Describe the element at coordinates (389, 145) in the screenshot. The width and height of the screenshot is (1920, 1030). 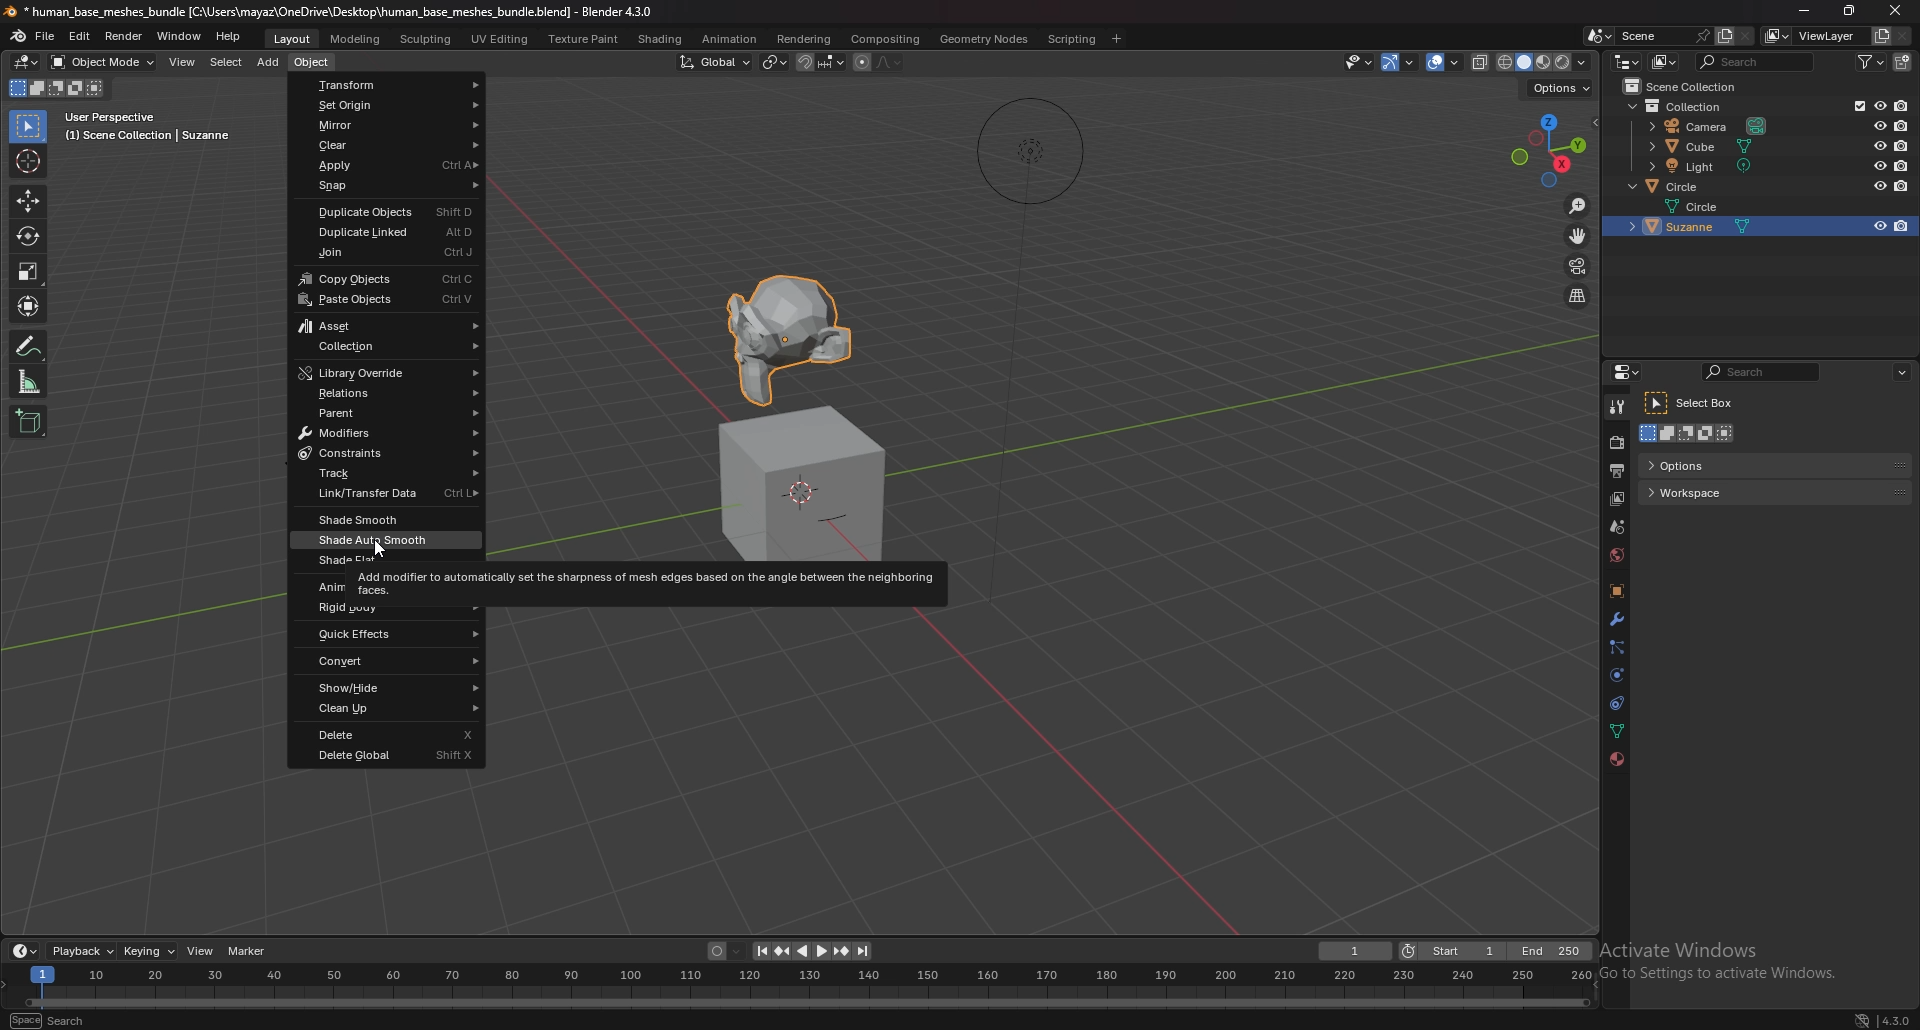
I see `clear` at that location.